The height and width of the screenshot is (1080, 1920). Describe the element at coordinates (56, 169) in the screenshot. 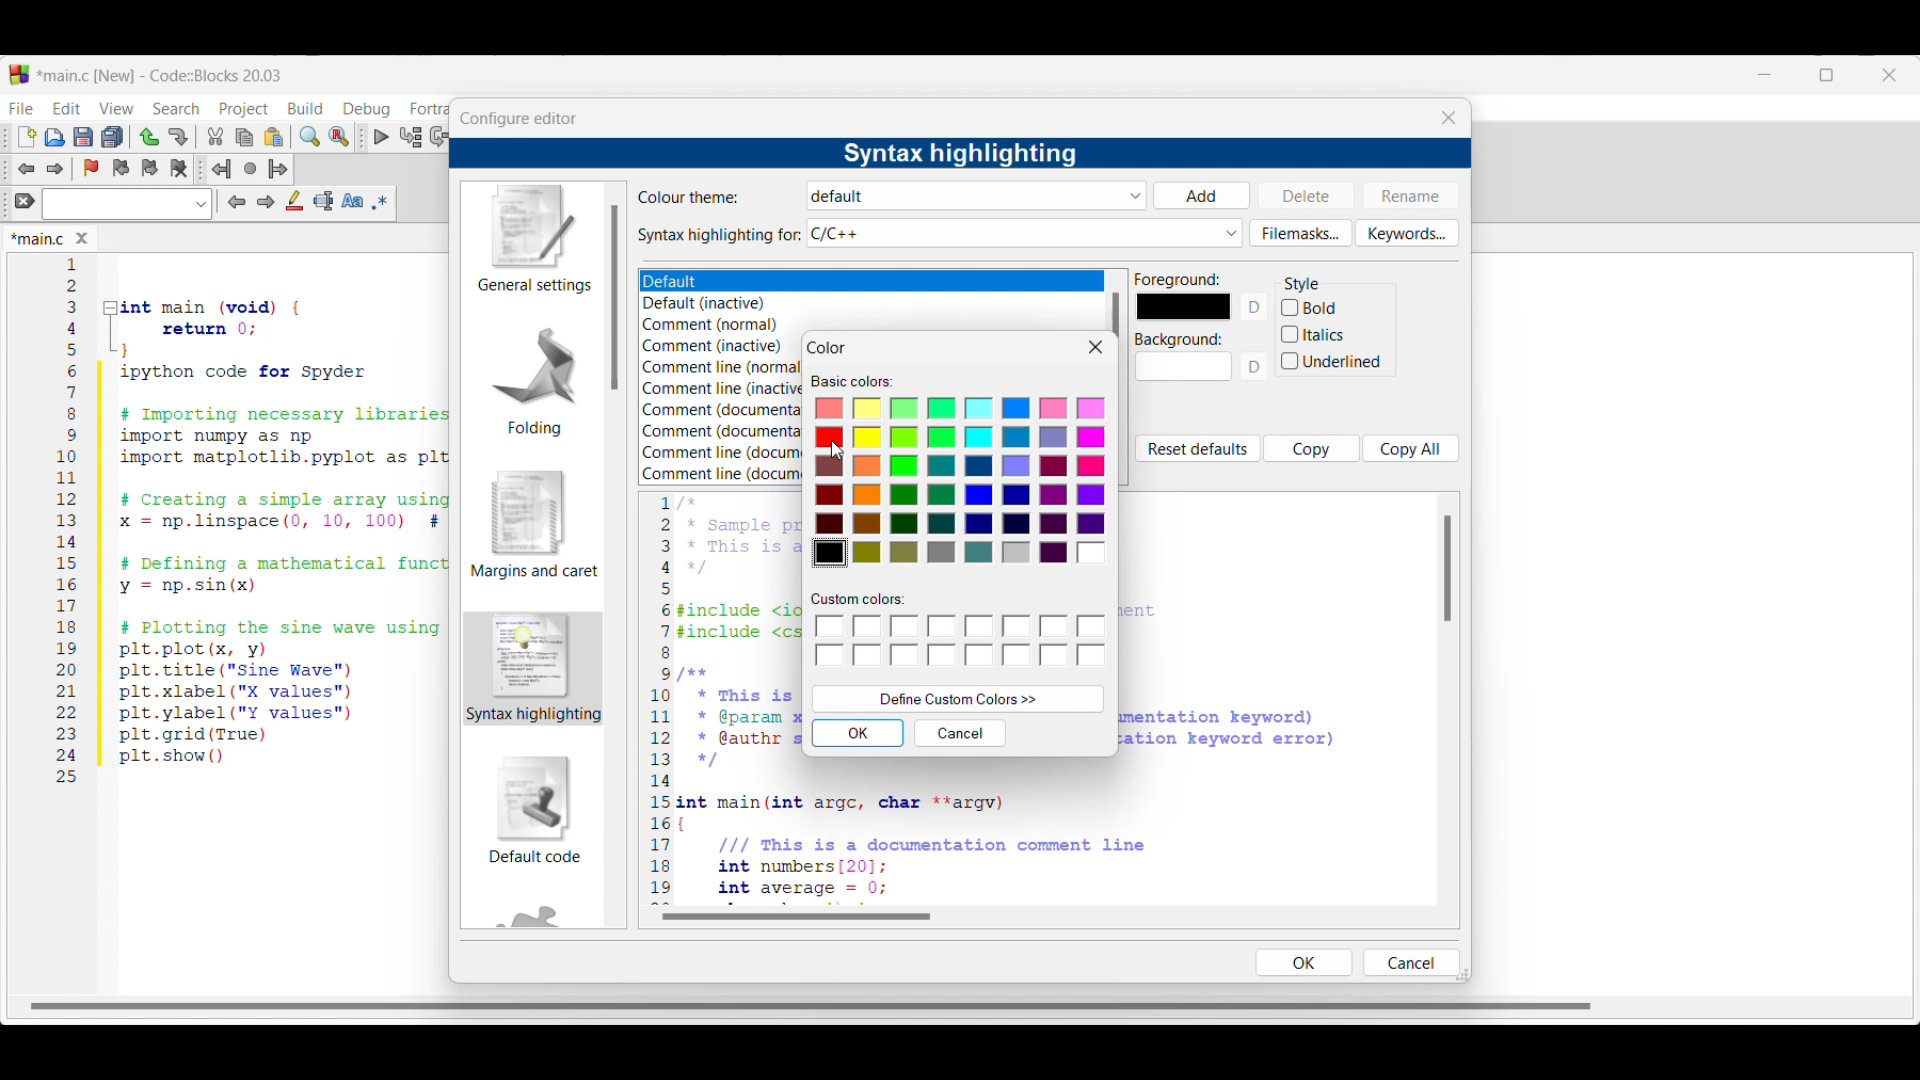

I see `Toggle forward` at that location.